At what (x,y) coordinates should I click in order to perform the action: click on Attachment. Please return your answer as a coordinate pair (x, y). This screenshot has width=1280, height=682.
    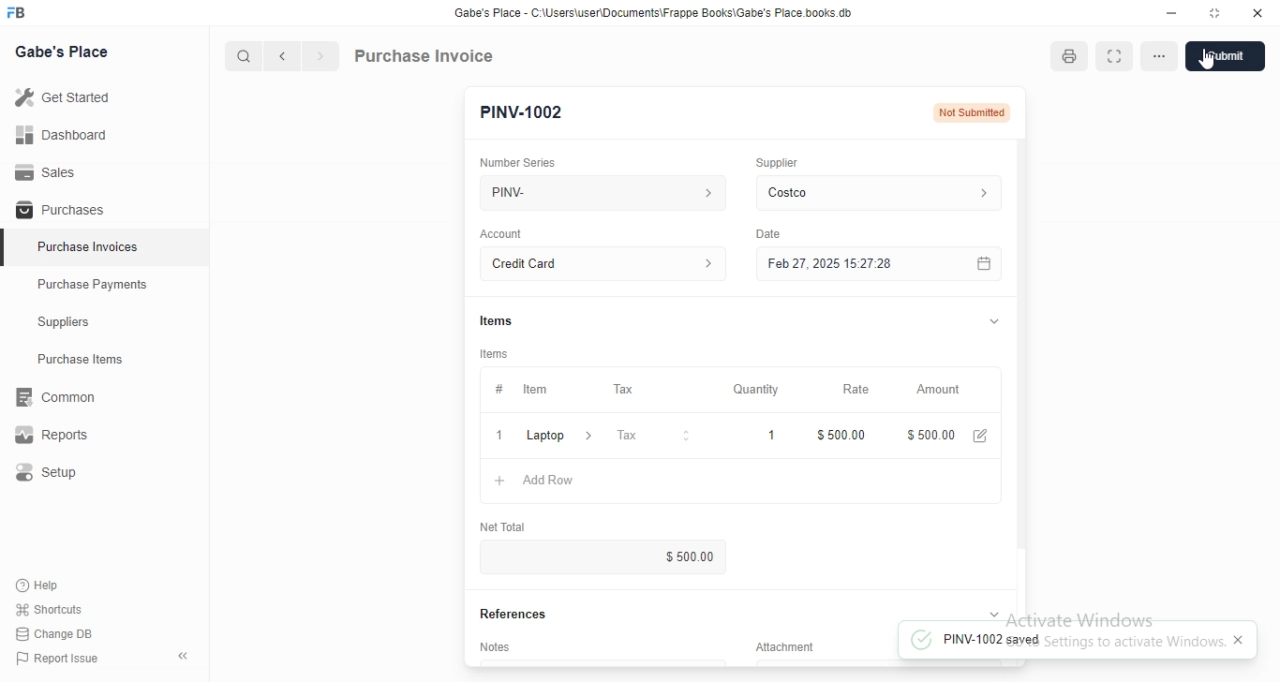
    Looking at the image, I should click on (785, 646).